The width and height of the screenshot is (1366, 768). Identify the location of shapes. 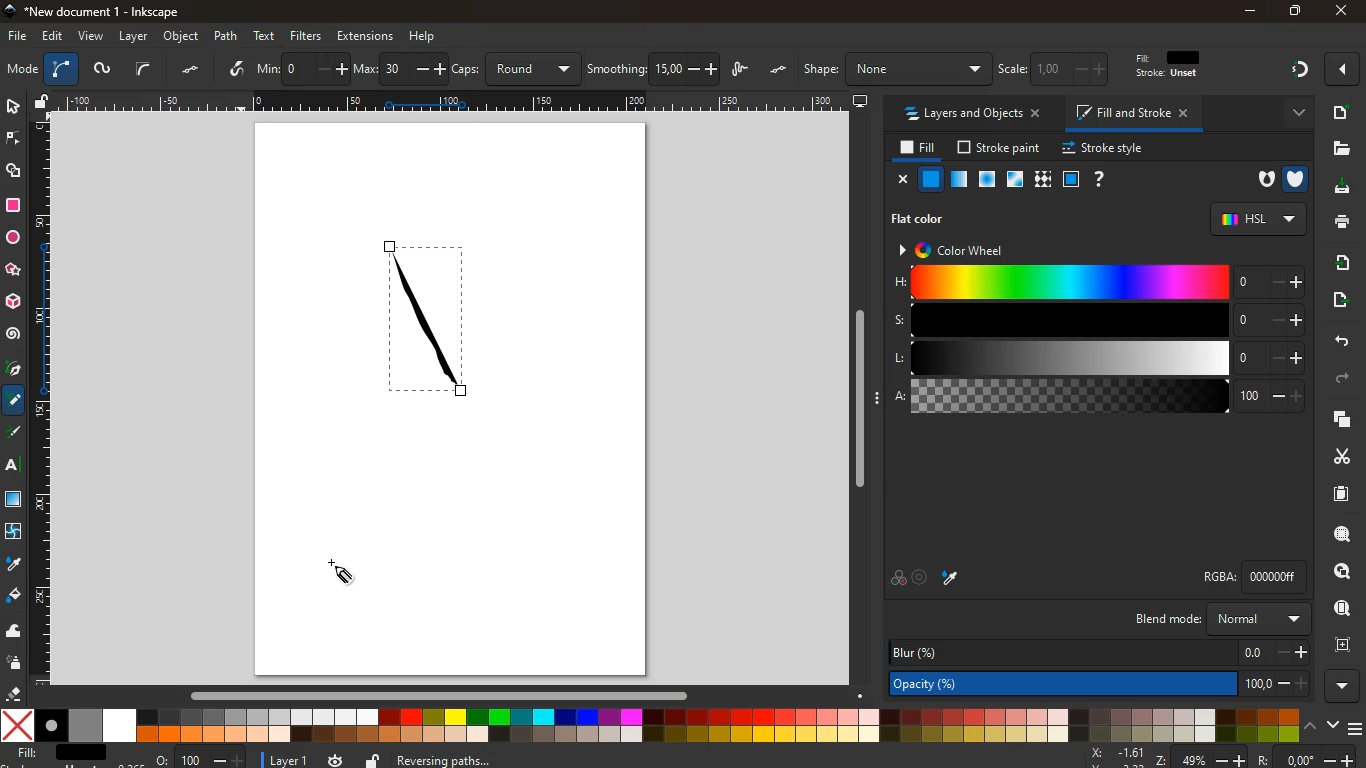
(15, 172).